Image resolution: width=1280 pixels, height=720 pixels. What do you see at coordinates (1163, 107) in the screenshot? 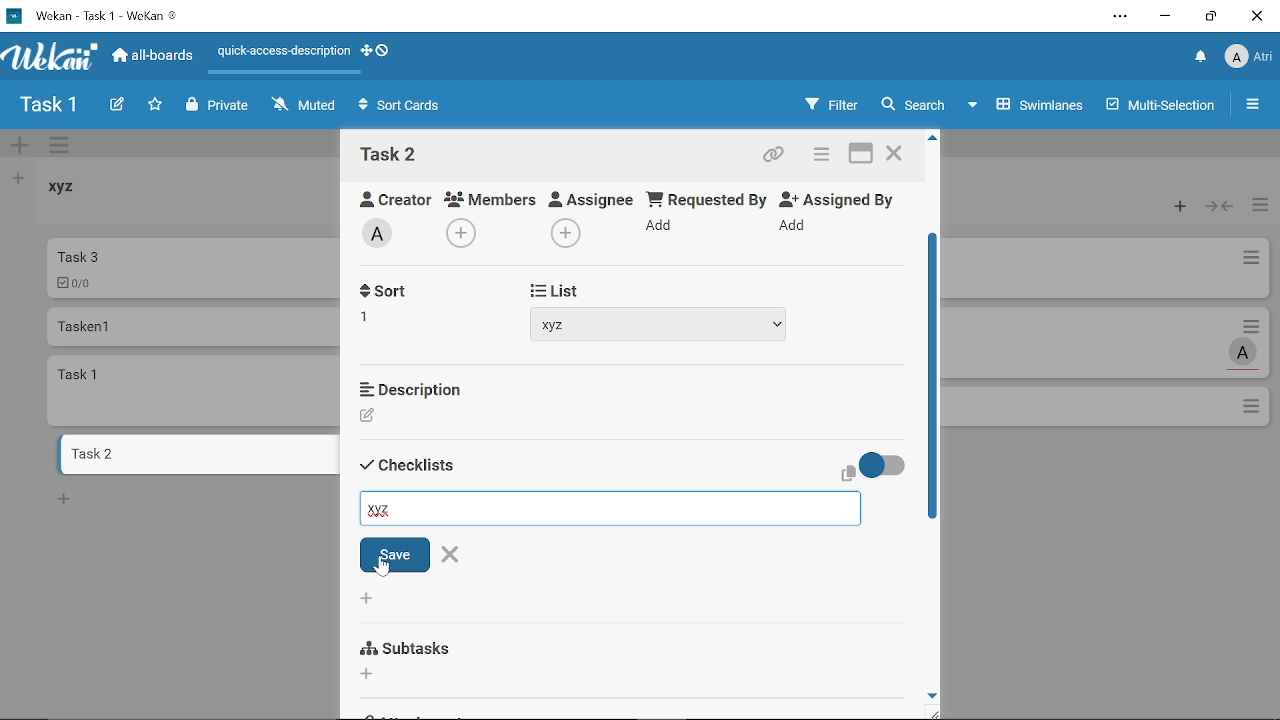
I see `Multilanes` at bounding box center [1163, 107].